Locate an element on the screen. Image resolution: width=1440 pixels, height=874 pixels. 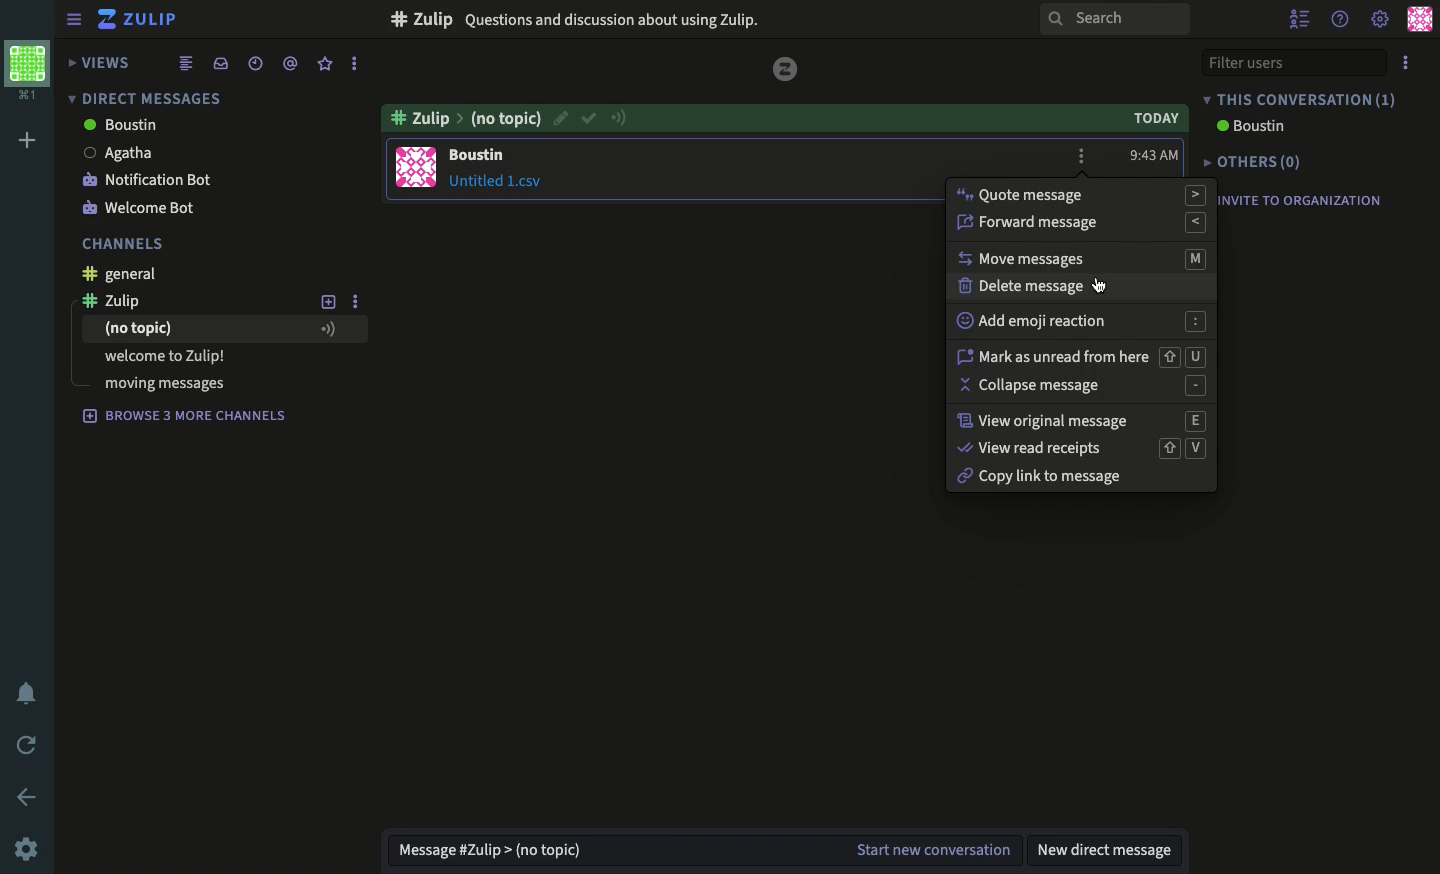
welcome to zulip is located at coordinates (169, 355).